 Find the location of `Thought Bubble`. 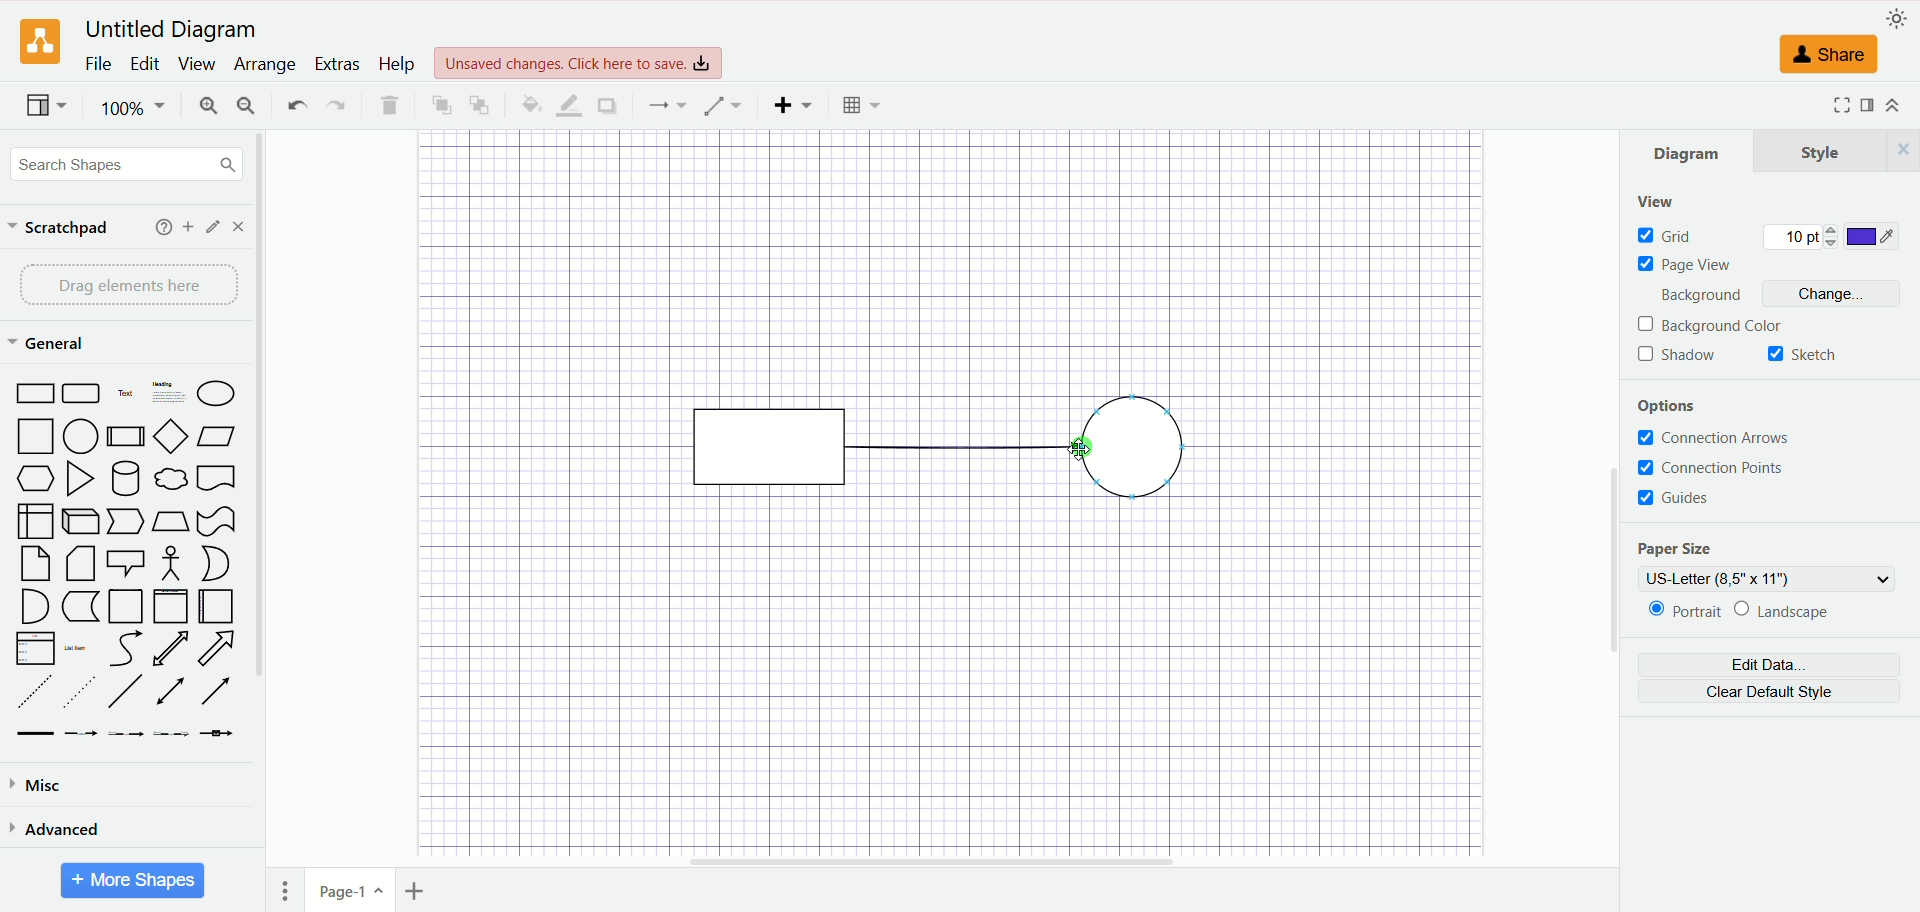

Thought Bubble is located at coordinates (173, 479).